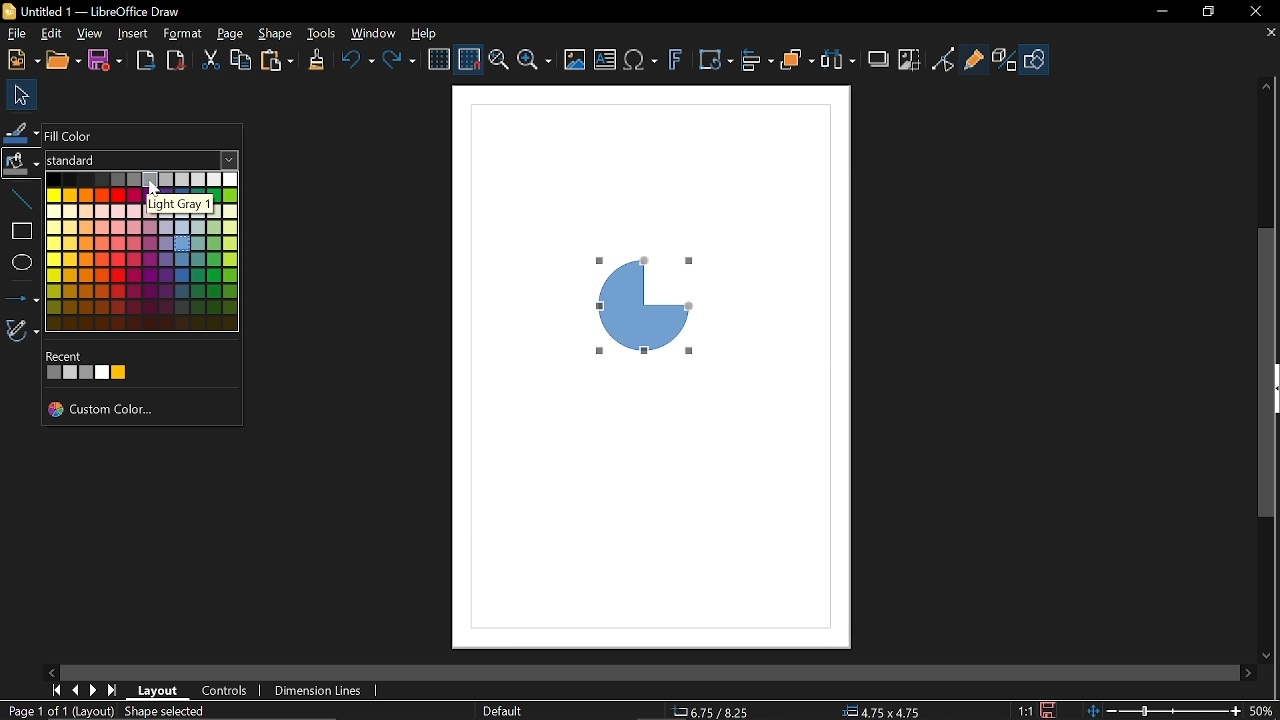 The image size is (1280, 720). I want to click on Insert, so click(133, 33).